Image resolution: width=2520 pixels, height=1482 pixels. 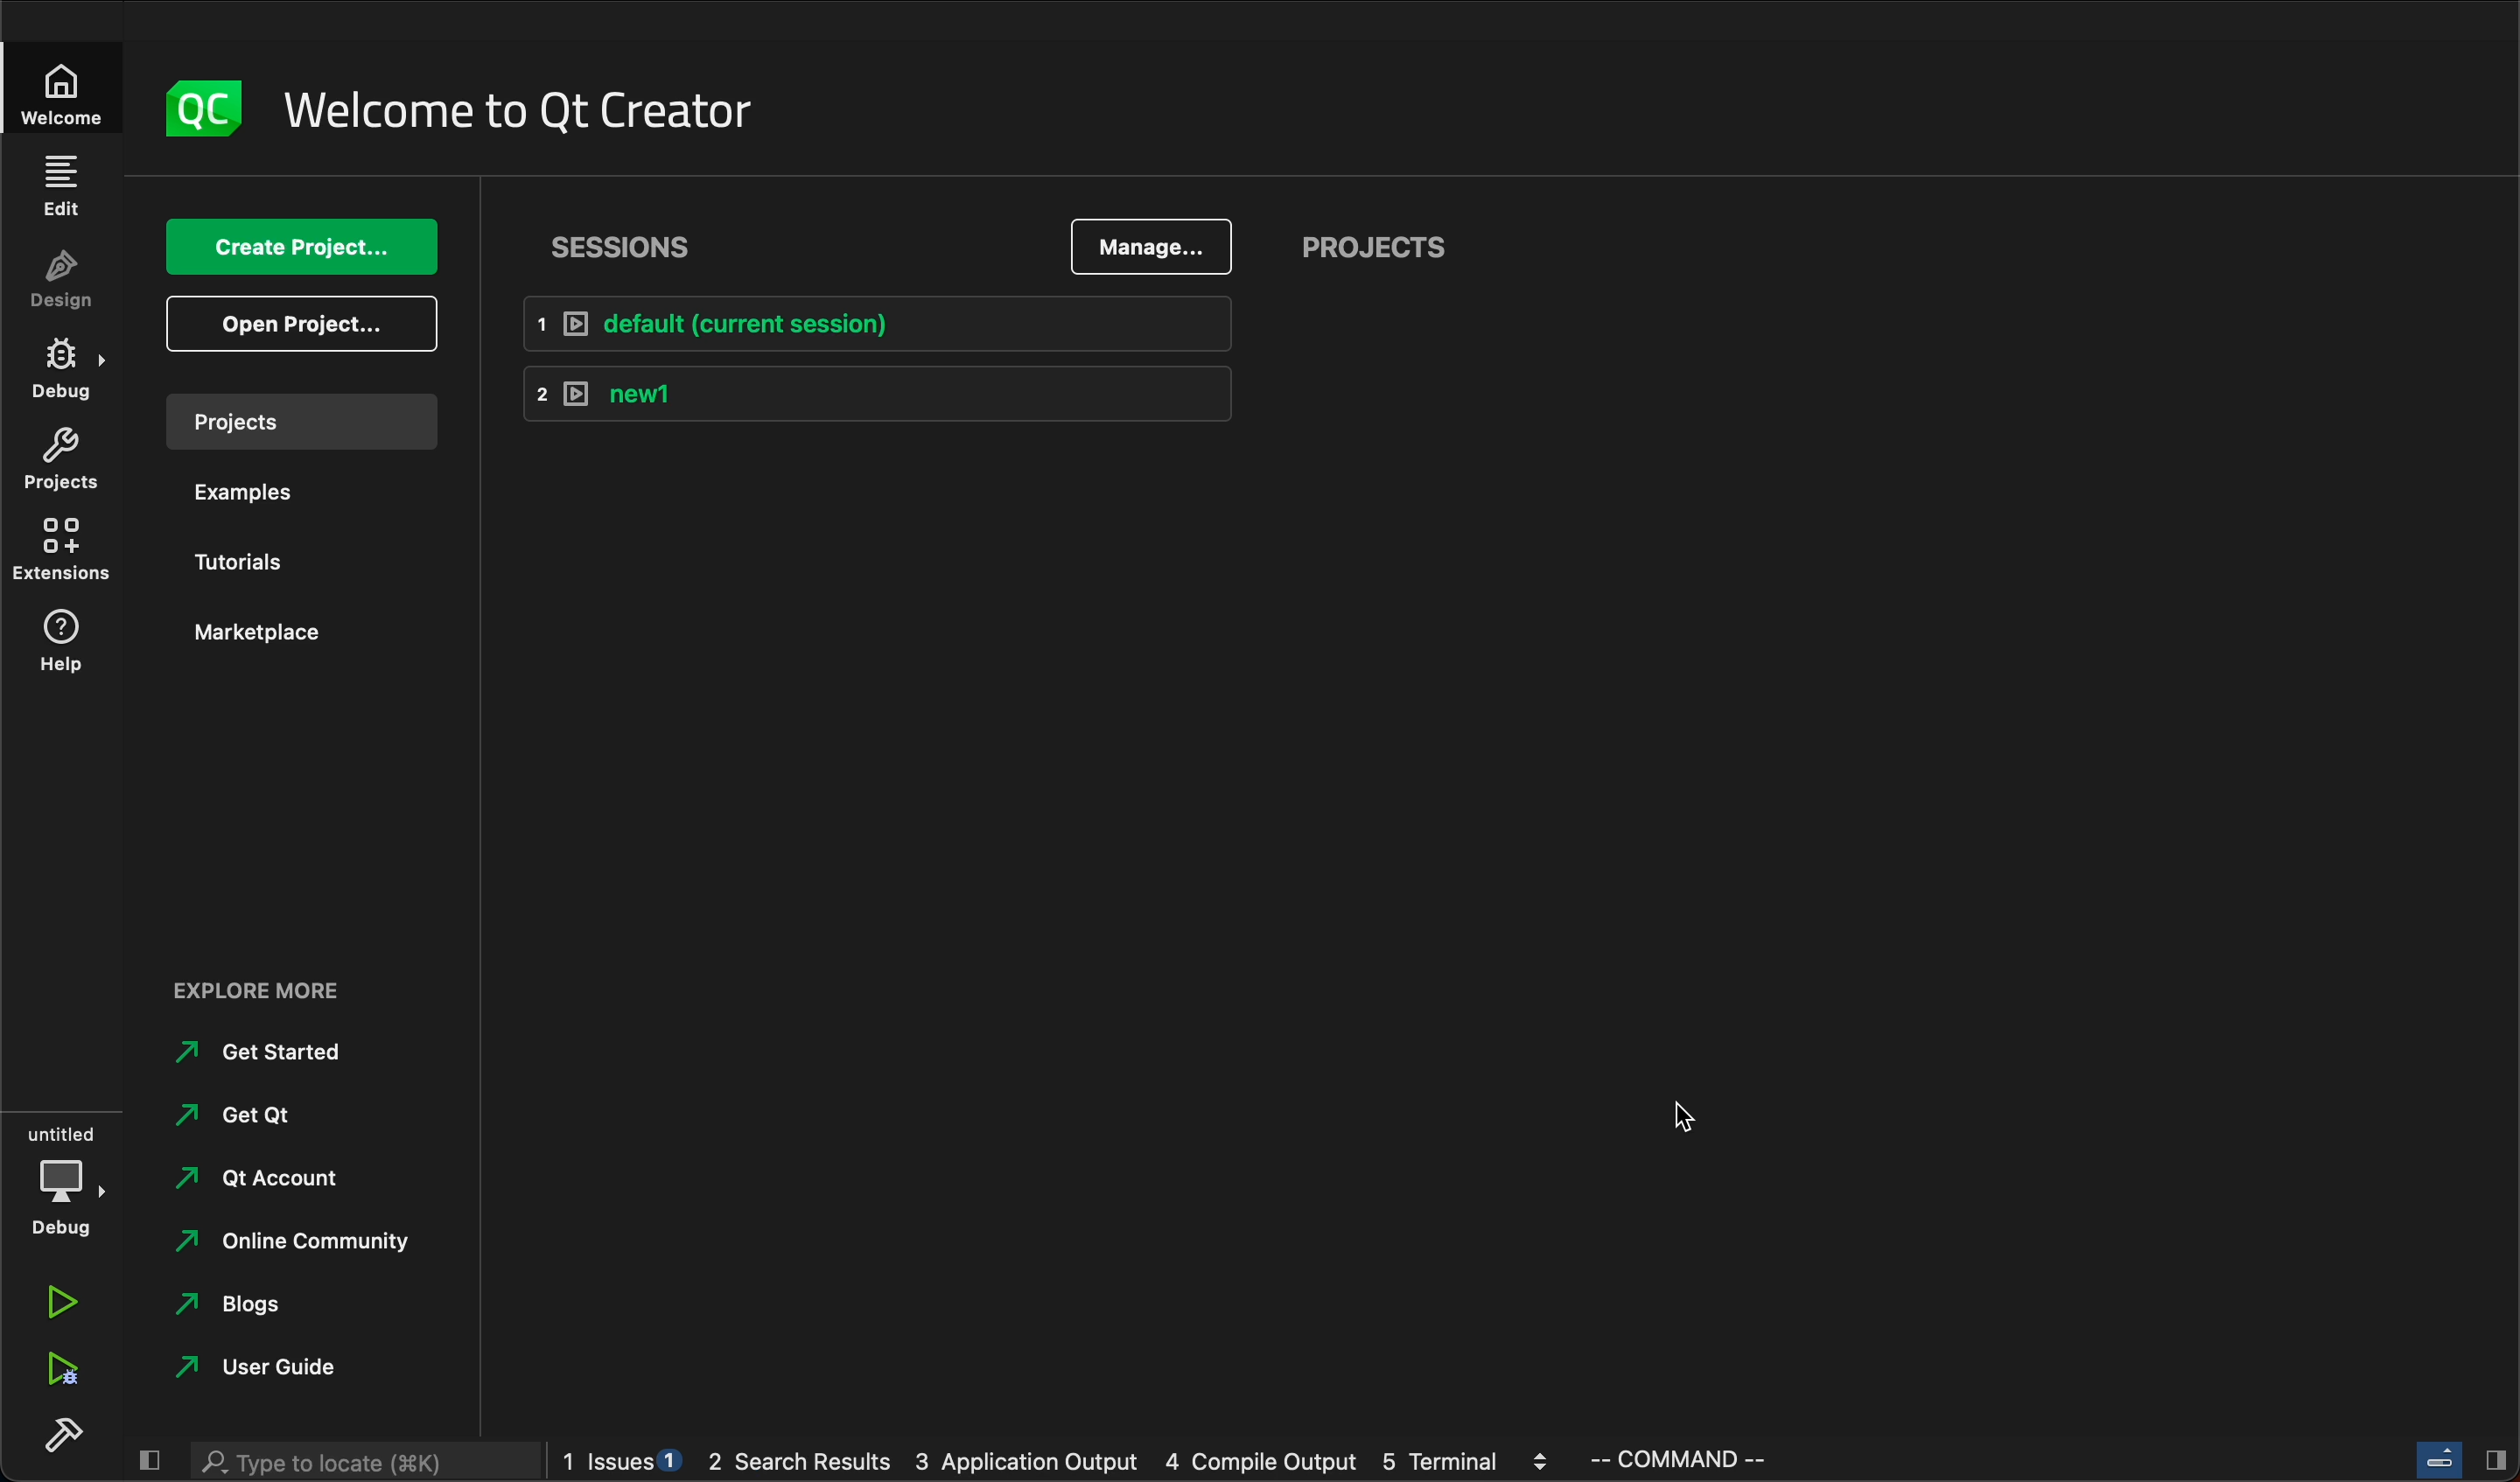 I want to click on cursor, so click(x=1681, y=1121).